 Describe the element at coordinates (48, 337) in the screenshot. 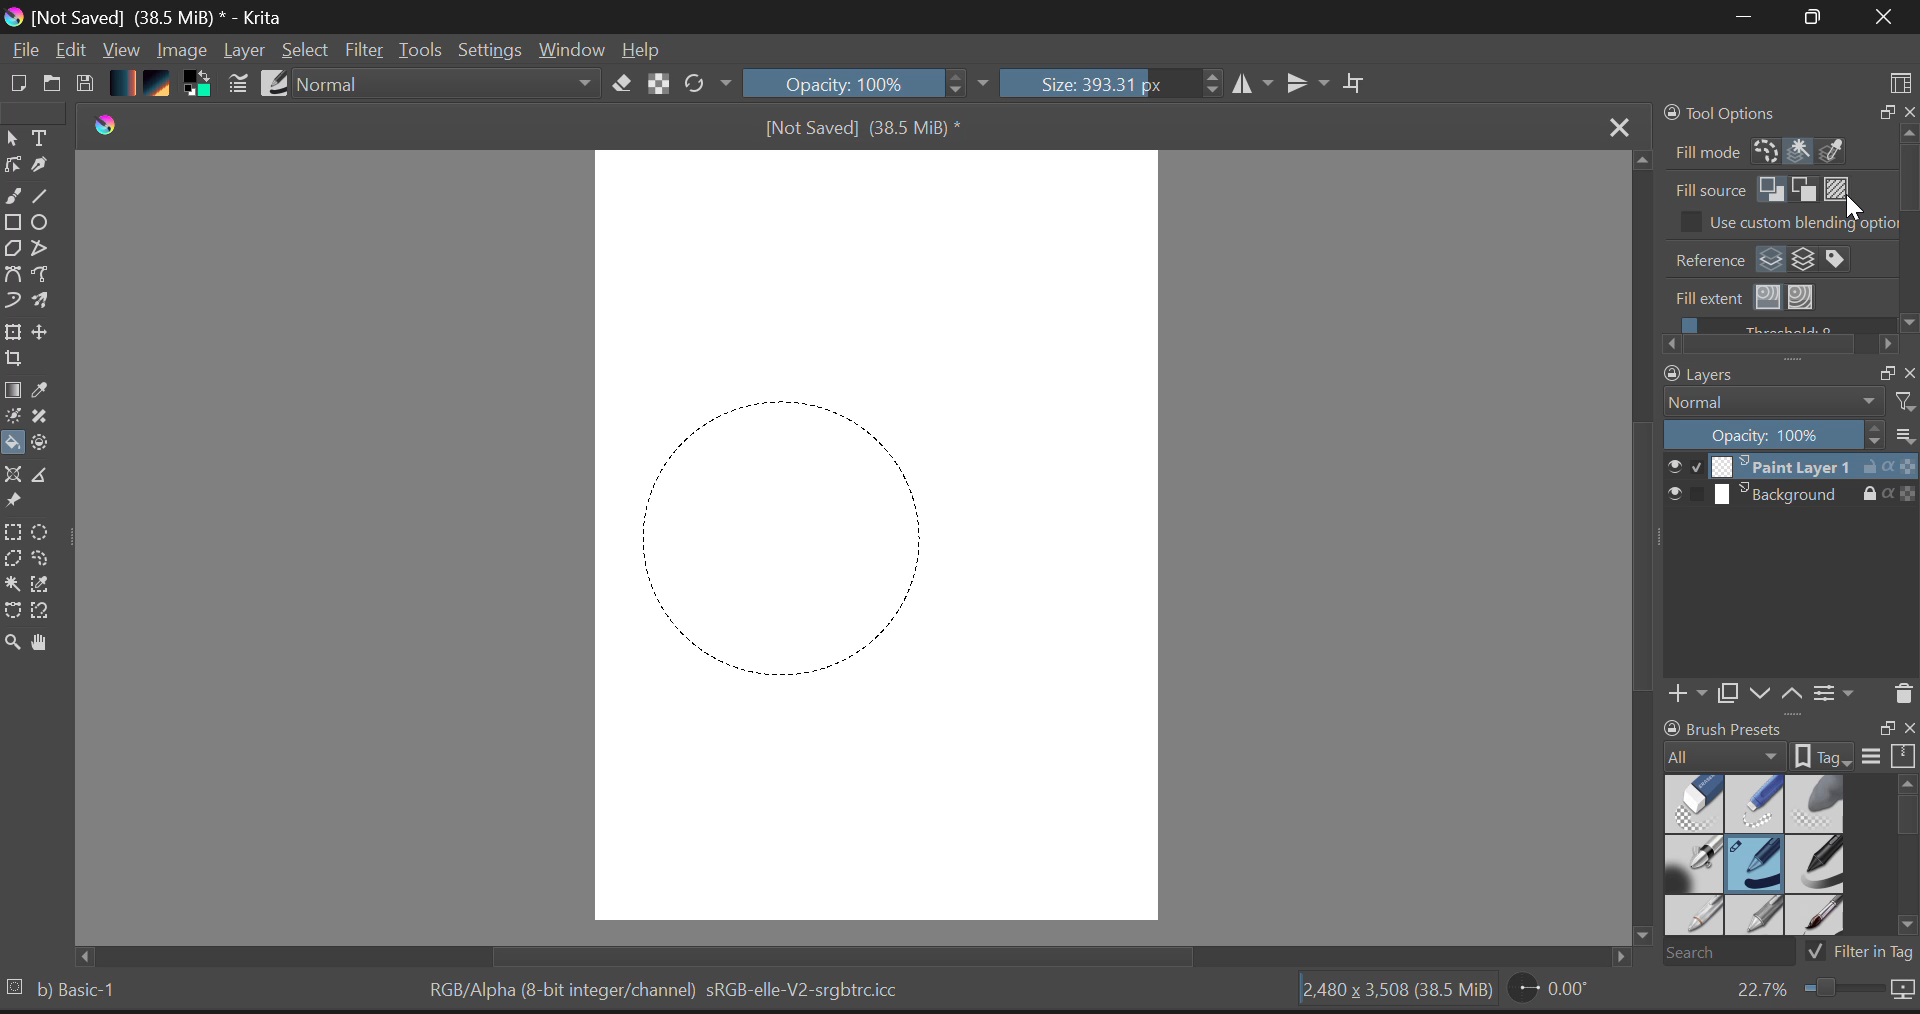

I see `Move Layer` at that location.